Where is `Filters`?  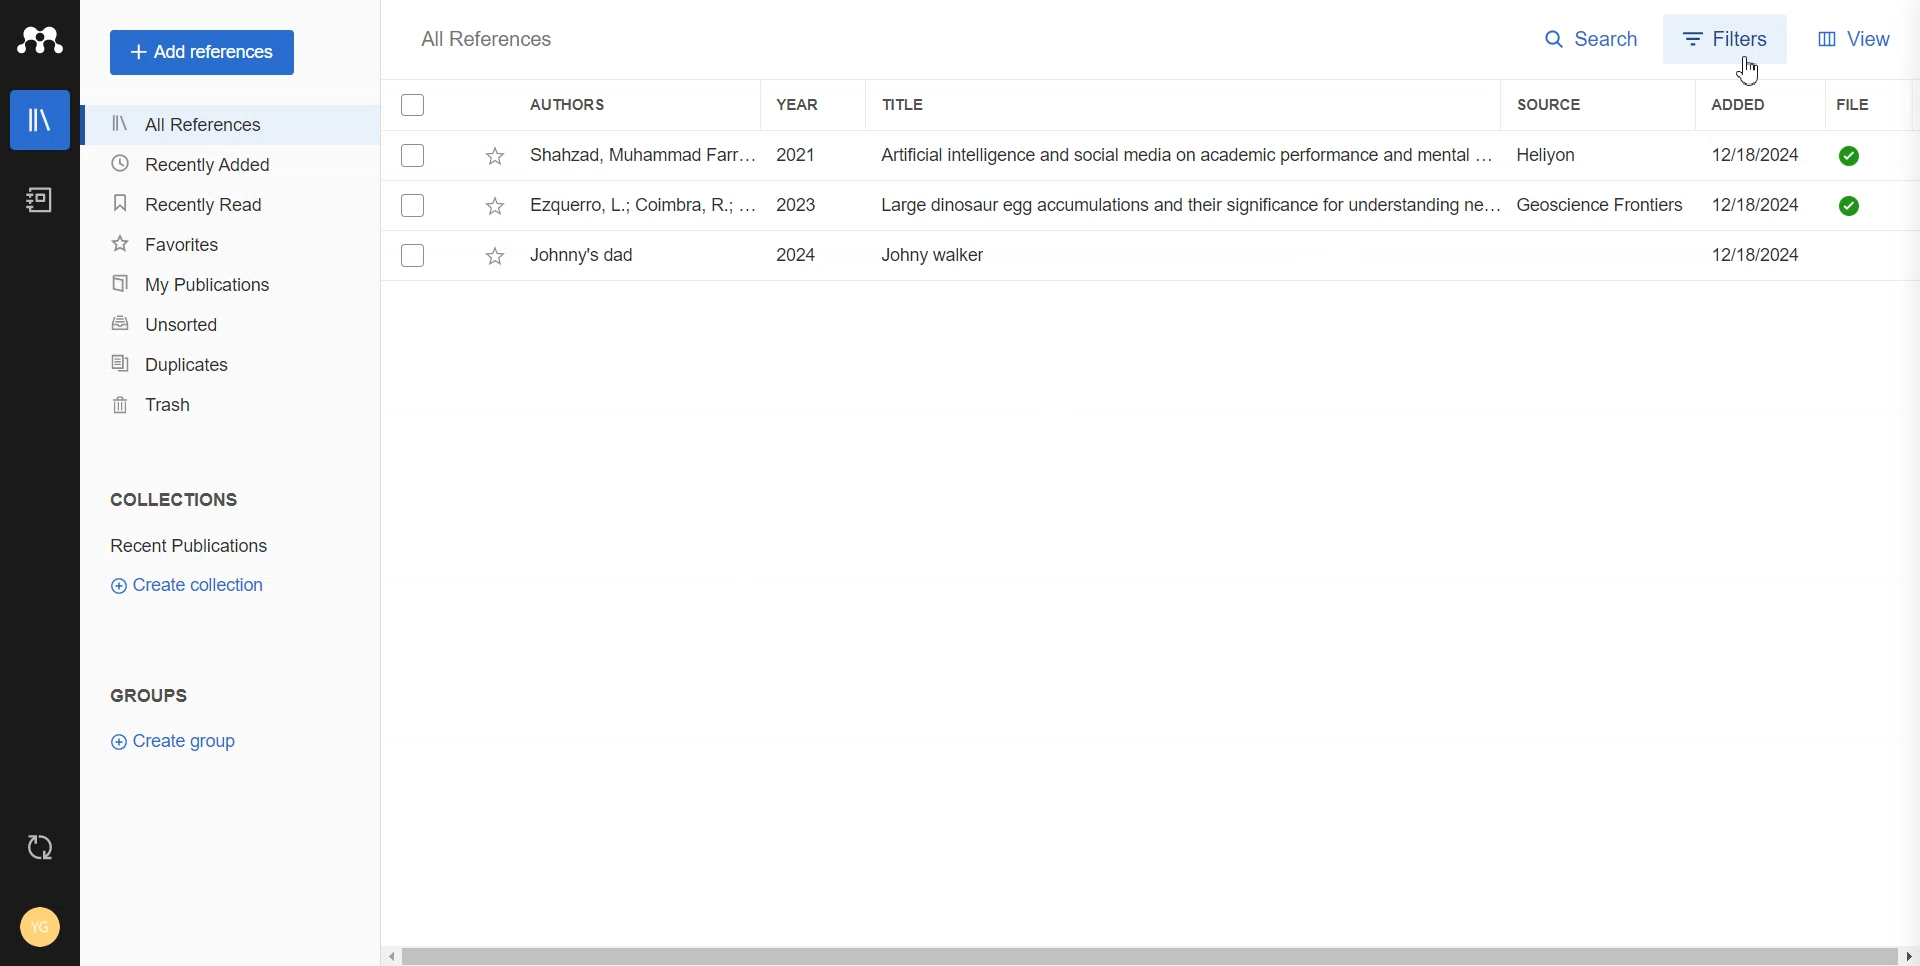 Filters is located at coordinates (1727, 38).